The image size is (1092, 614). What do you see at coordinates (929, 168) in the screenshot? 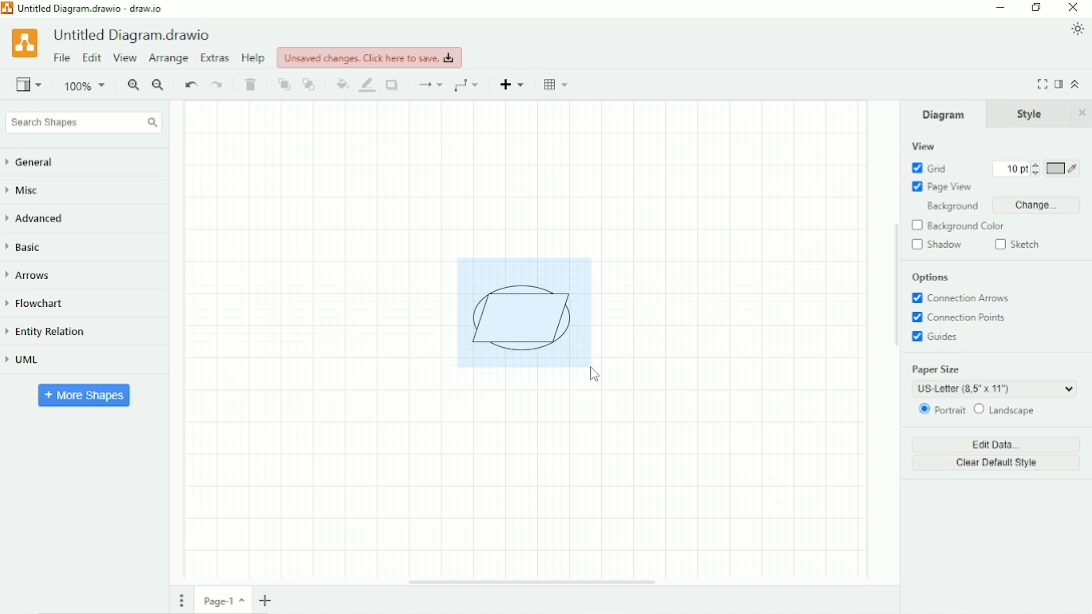
I see `Grid` at bounding box center [929, 168].